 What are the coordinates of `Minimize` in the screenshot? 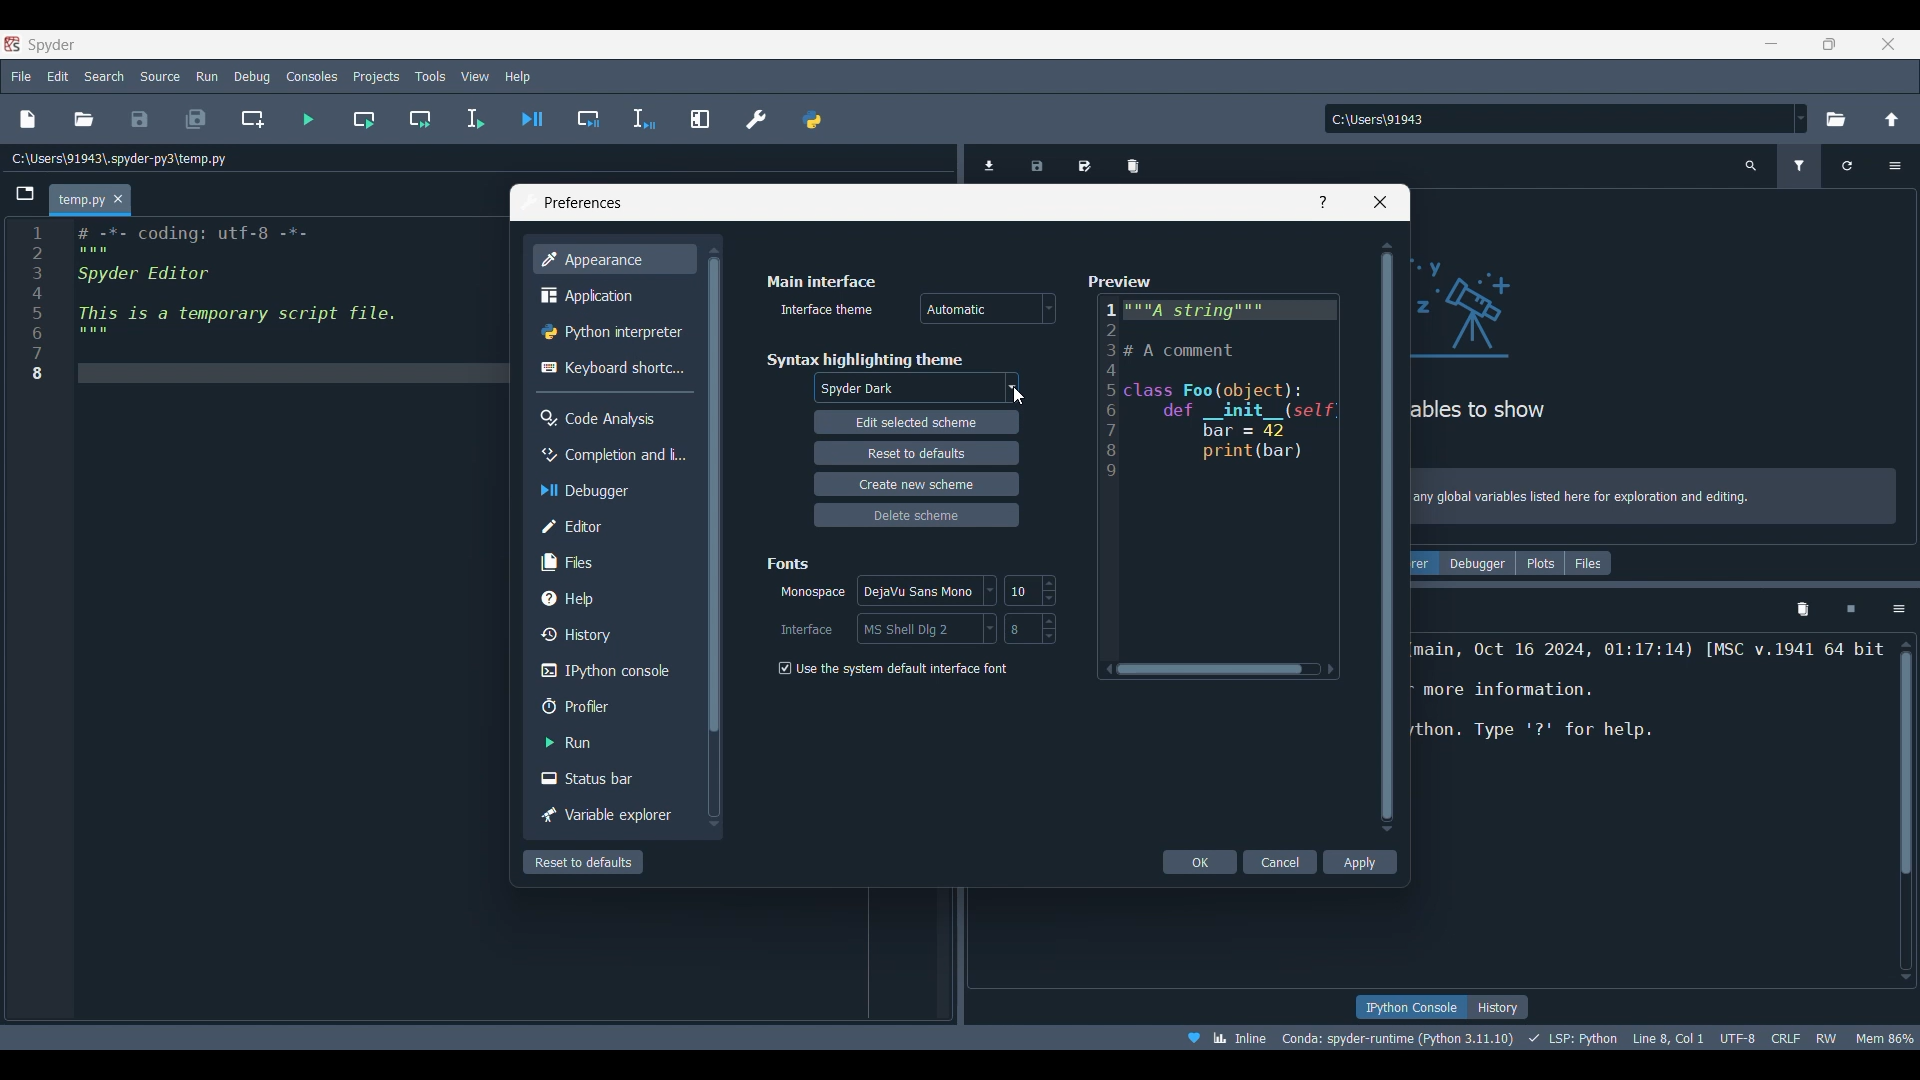 It's located at (1779, 47).